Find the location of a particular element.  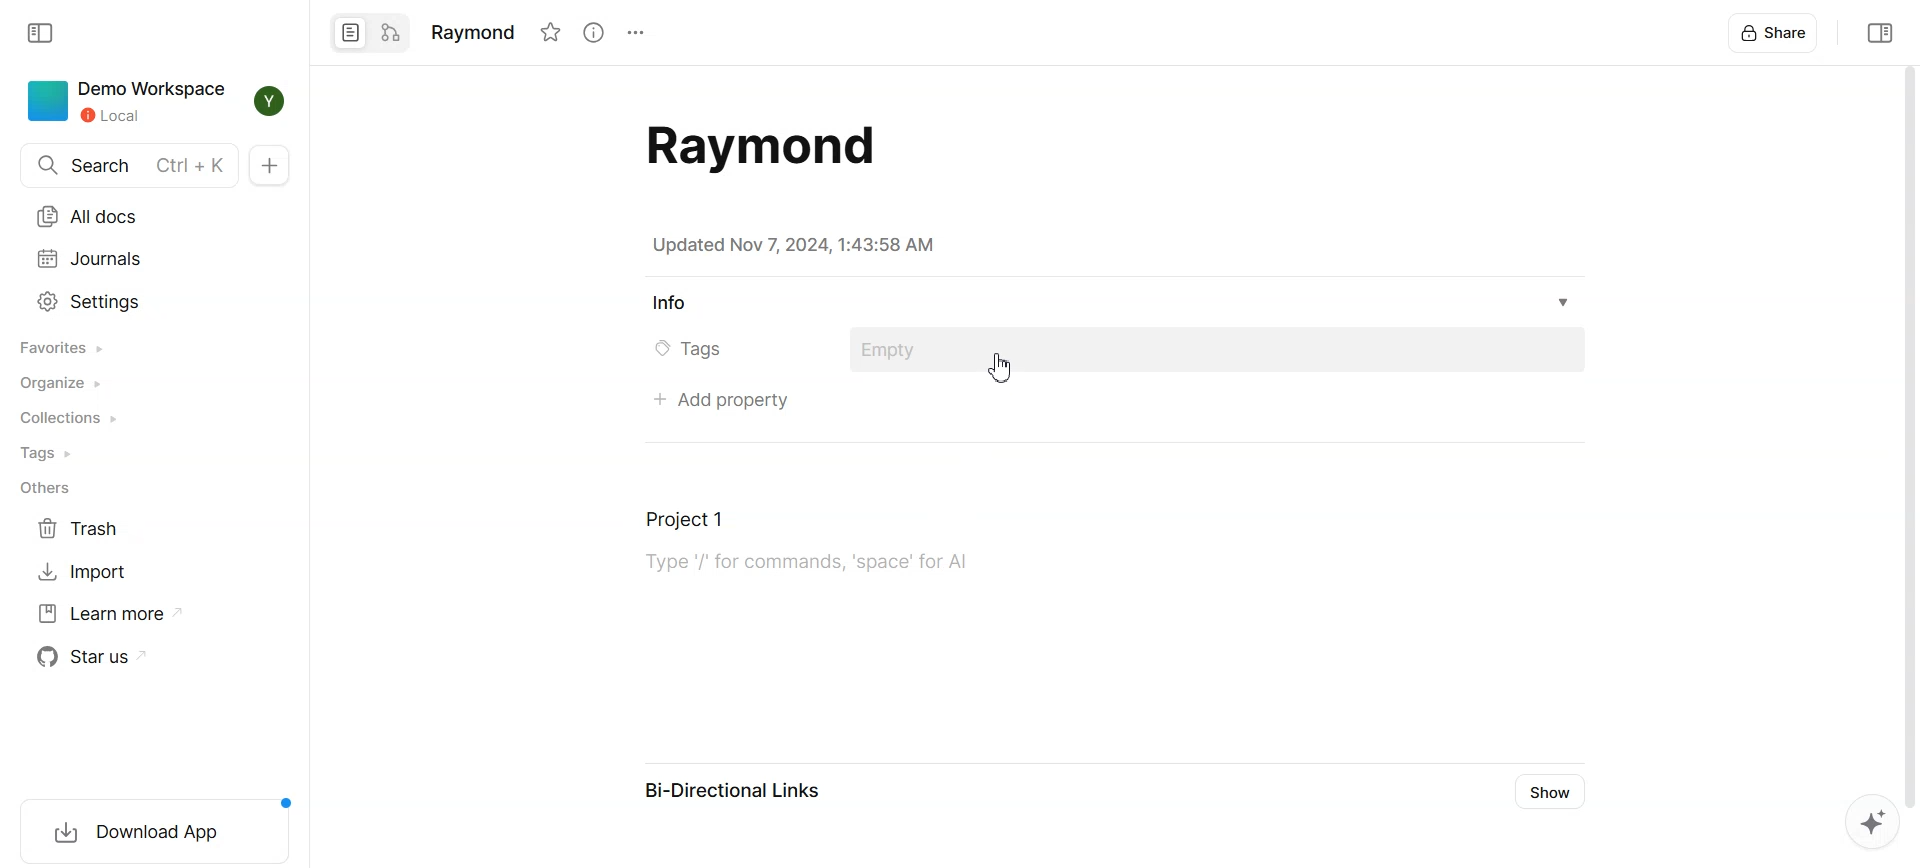

New doc is located at coordinates (269, 165).